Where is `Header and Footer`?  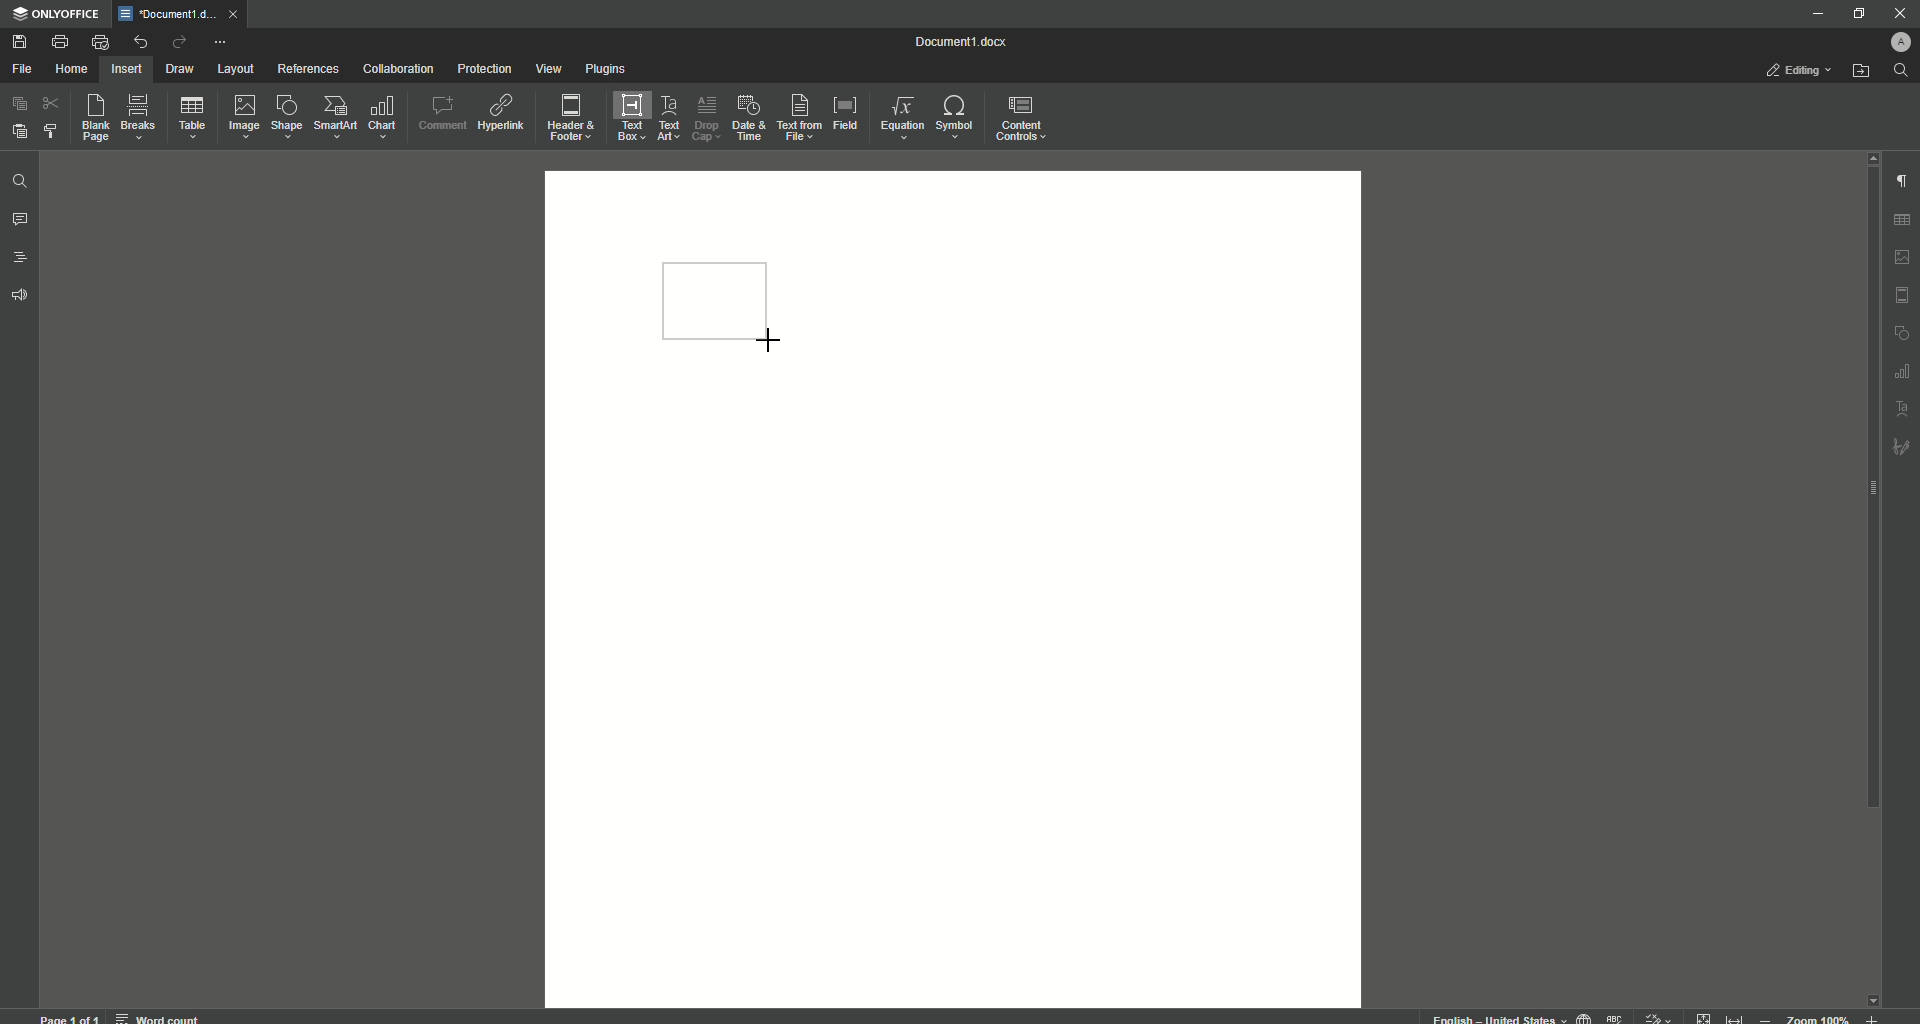 Header and Footer is located at coordinates (569, 119).